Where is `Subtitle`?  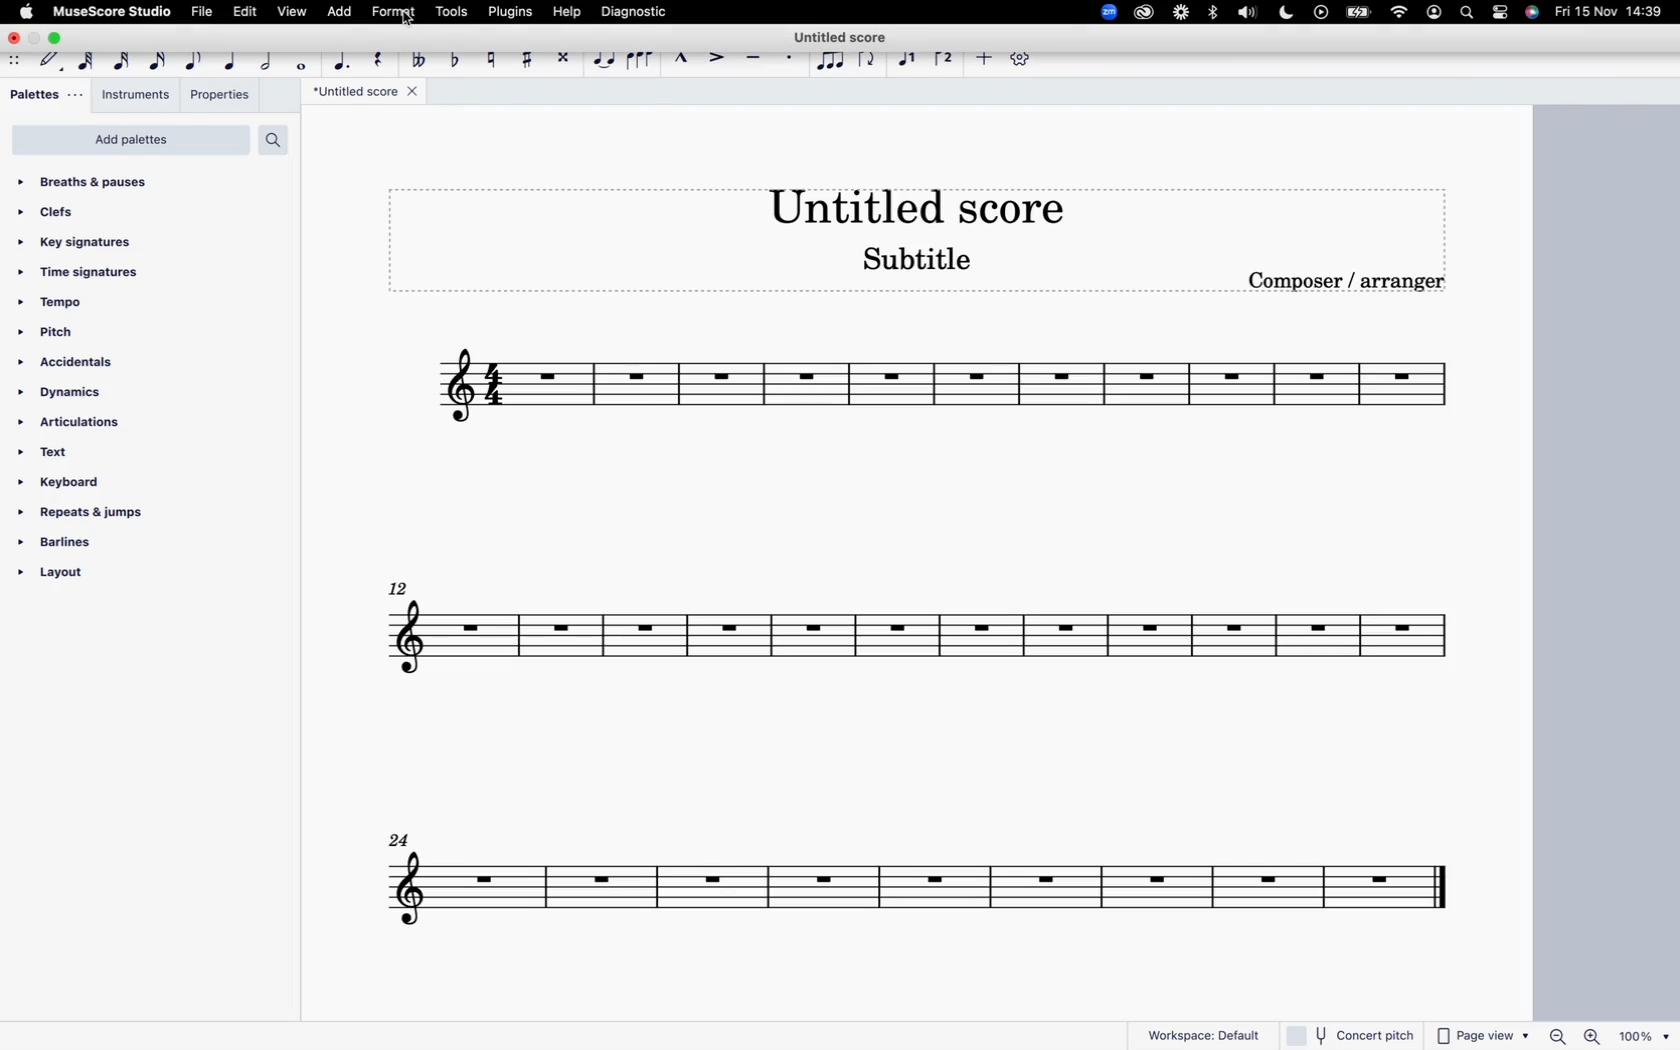
Subtitle is located at coordinates (915, 264).